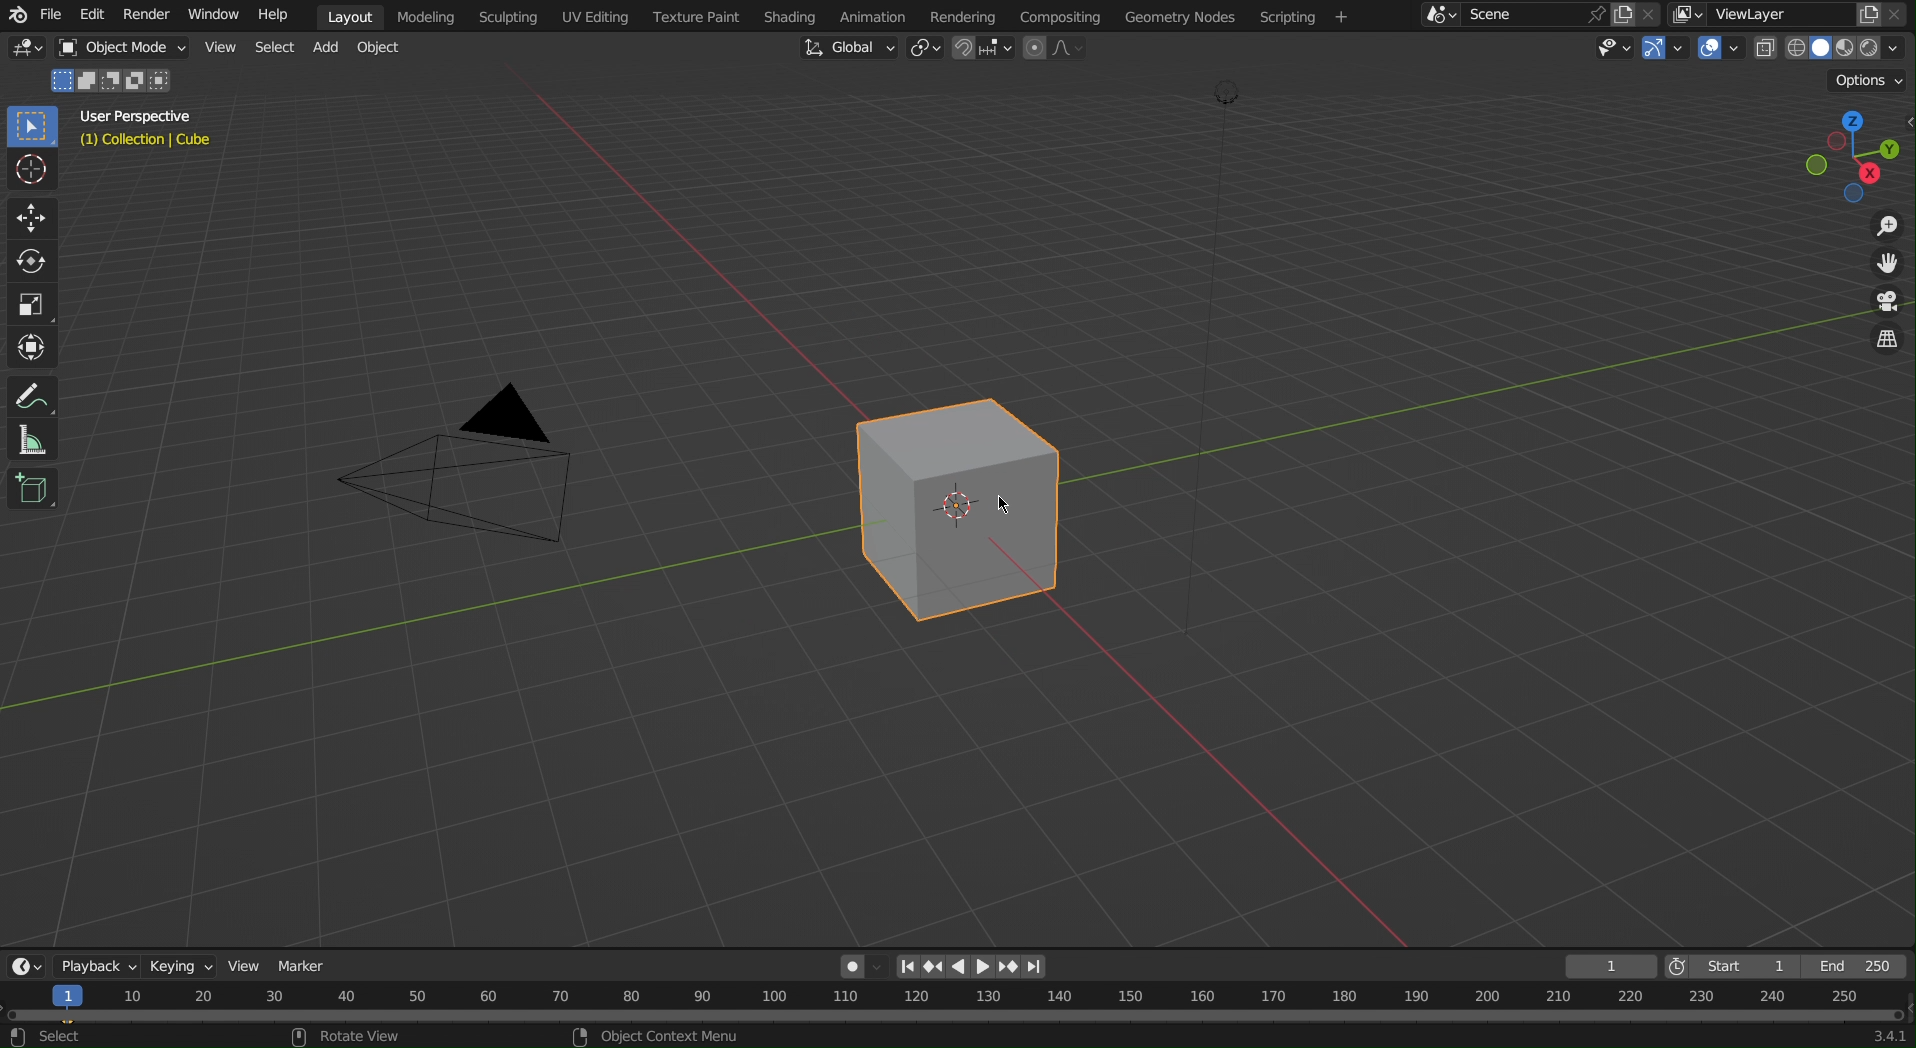 This screenshot has height=1048, width=1916. What do you see at coordinates (1882, 338) in the screenshot?
I see `Switch the current view` at bounding box center [1882, 338].